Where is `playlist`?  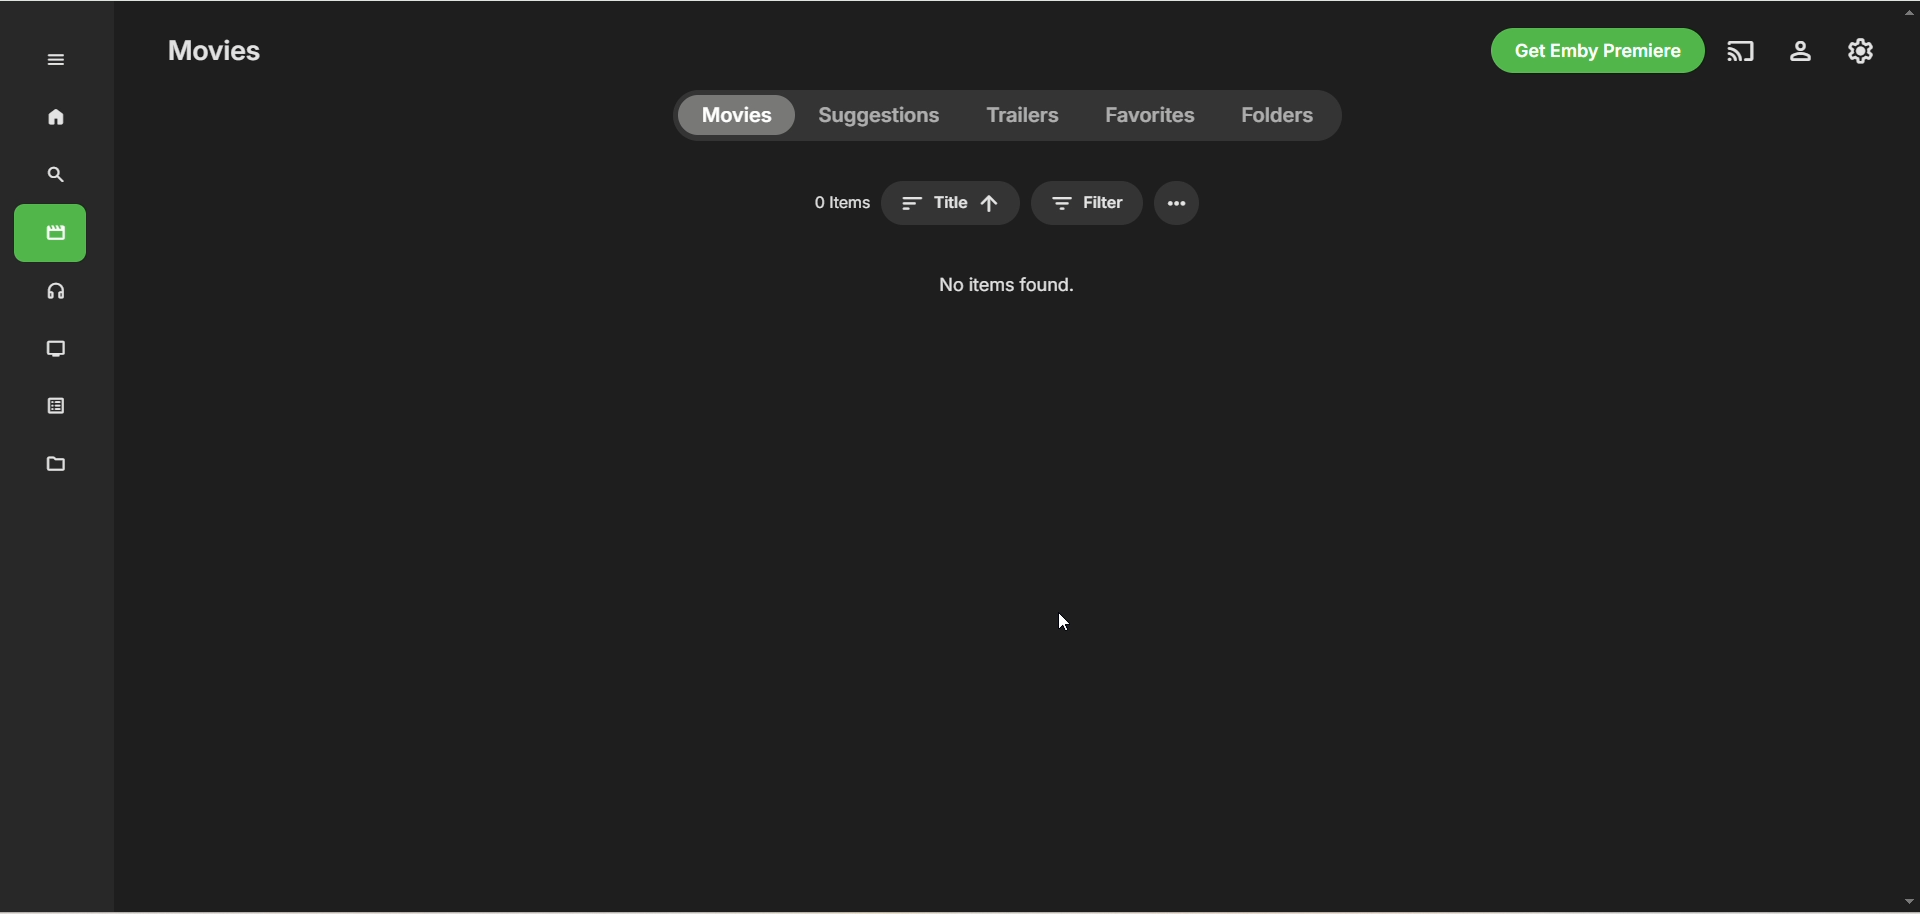 playlist is located at coordinates (57, 404).